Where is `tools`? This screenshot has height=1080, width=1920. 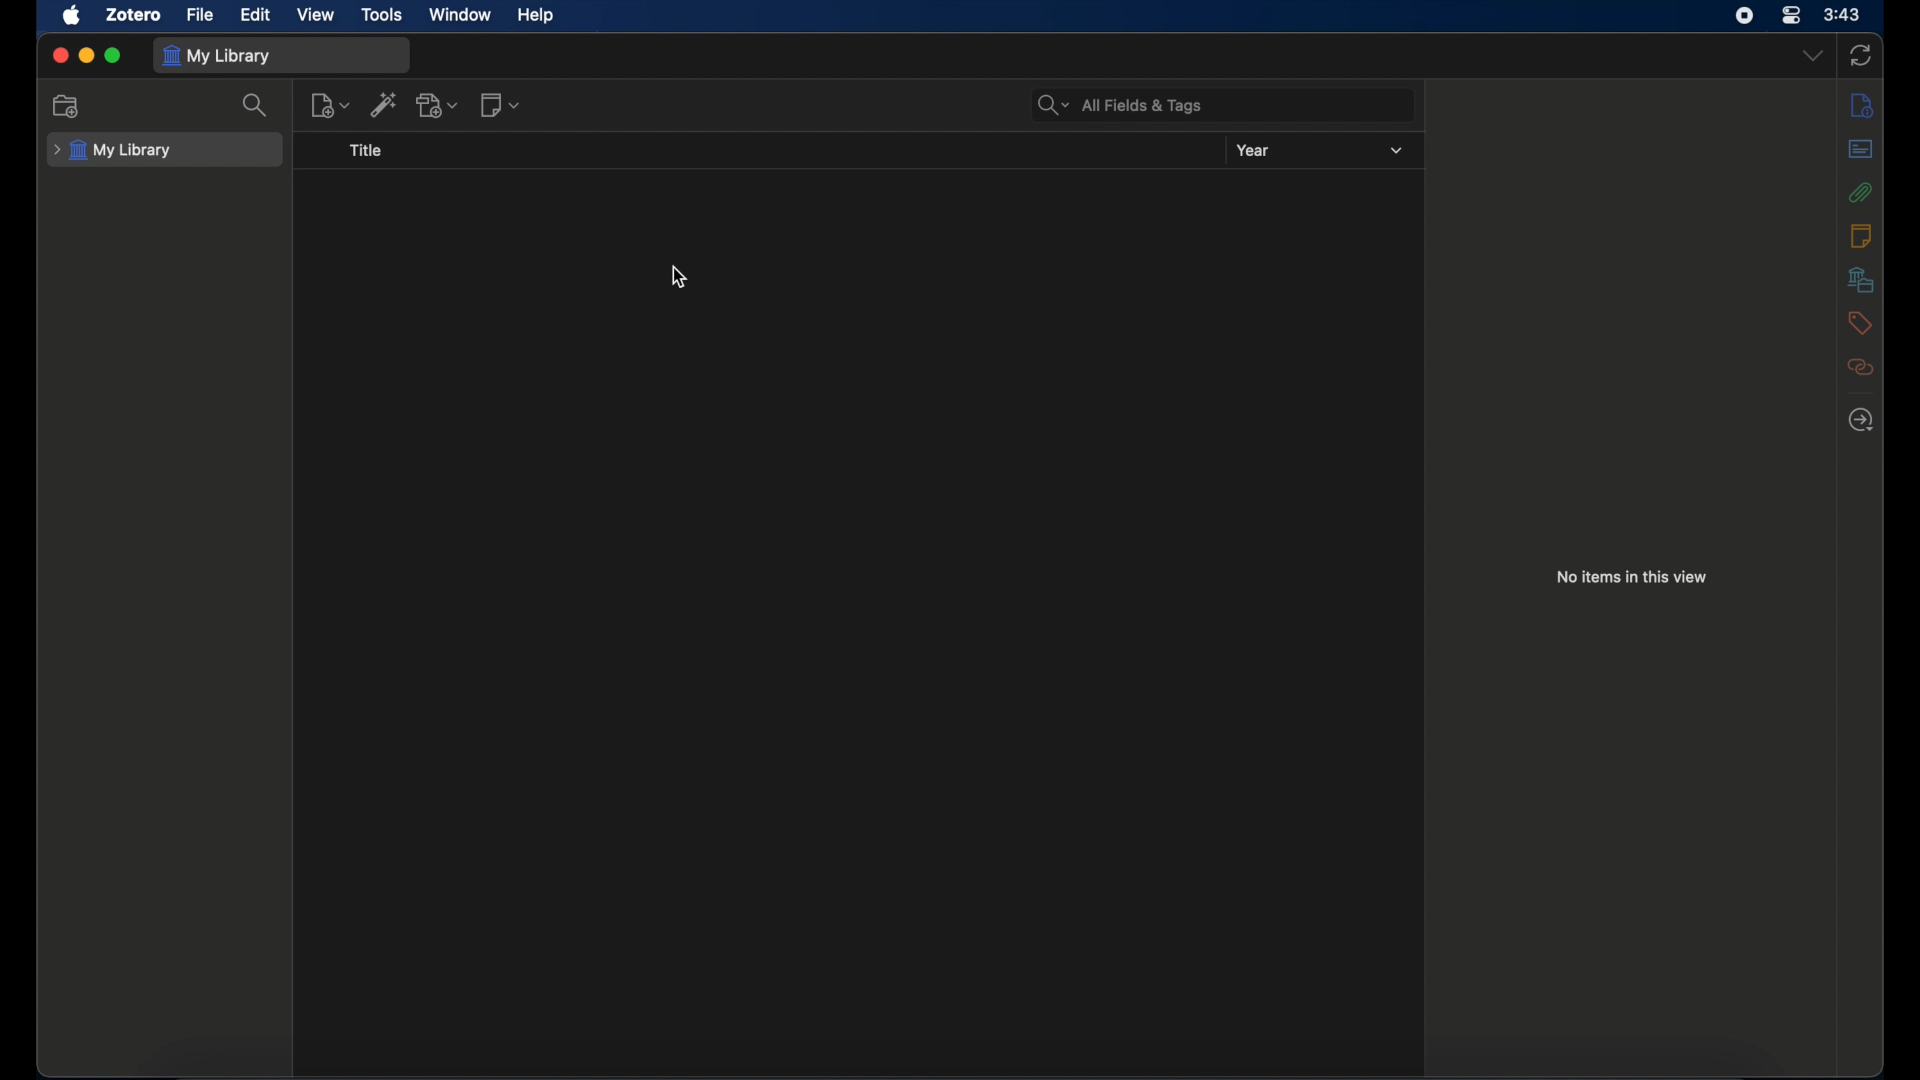
tools is located at coordinates (382, 14).